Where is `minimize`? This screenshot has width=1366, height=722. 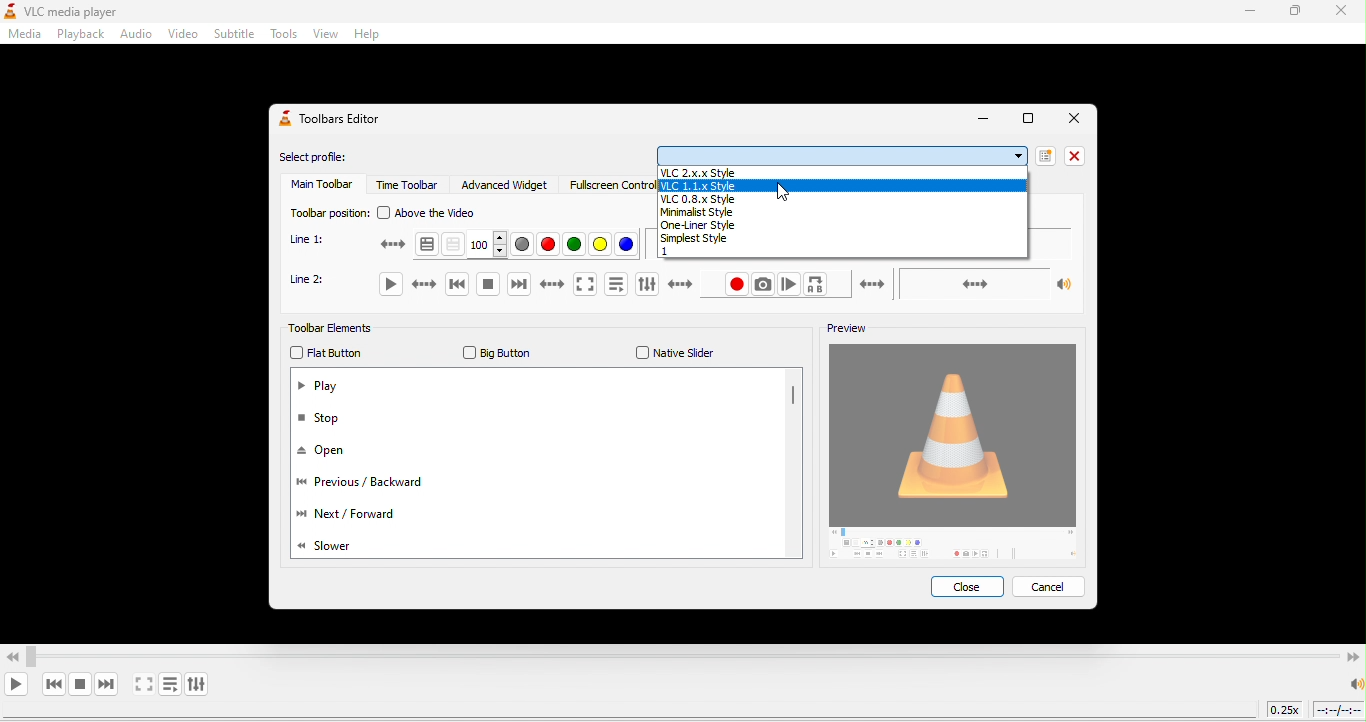 minimize is located at coordinates (980, 120).